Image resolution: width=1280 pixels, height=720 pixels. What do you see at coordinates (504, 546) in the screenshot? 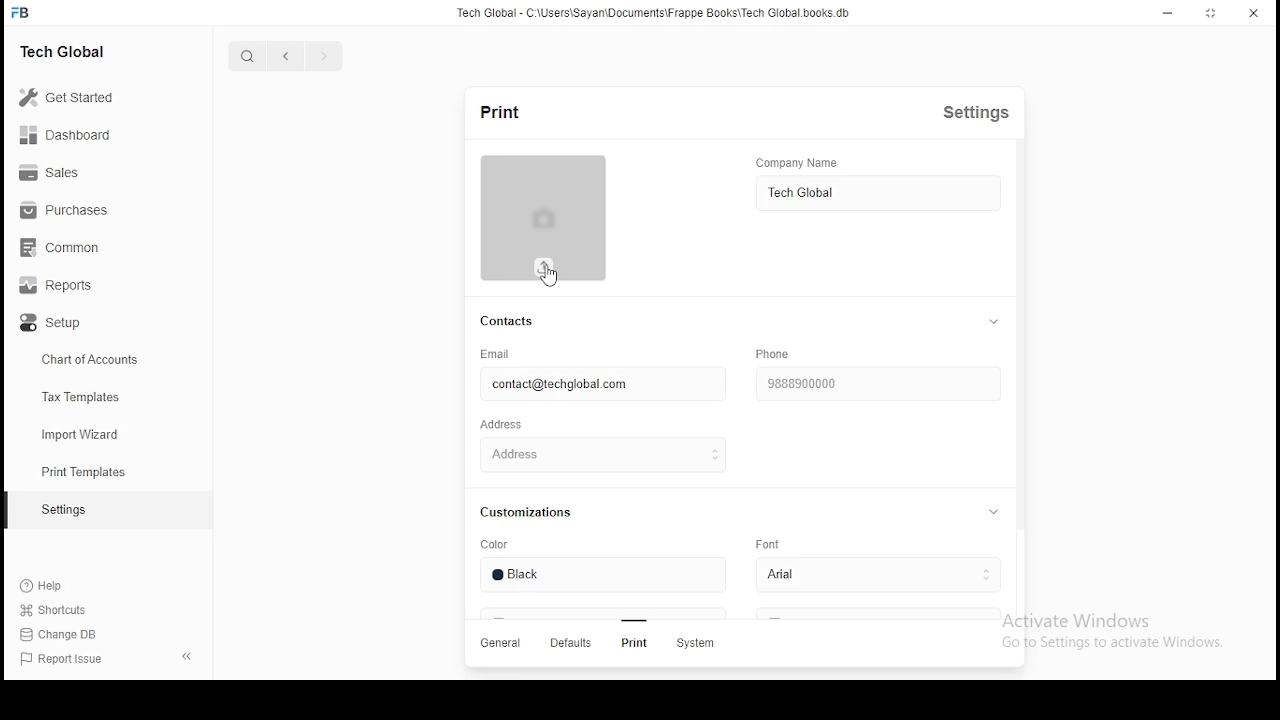
I see `Color` at bounding box center [504, 546].